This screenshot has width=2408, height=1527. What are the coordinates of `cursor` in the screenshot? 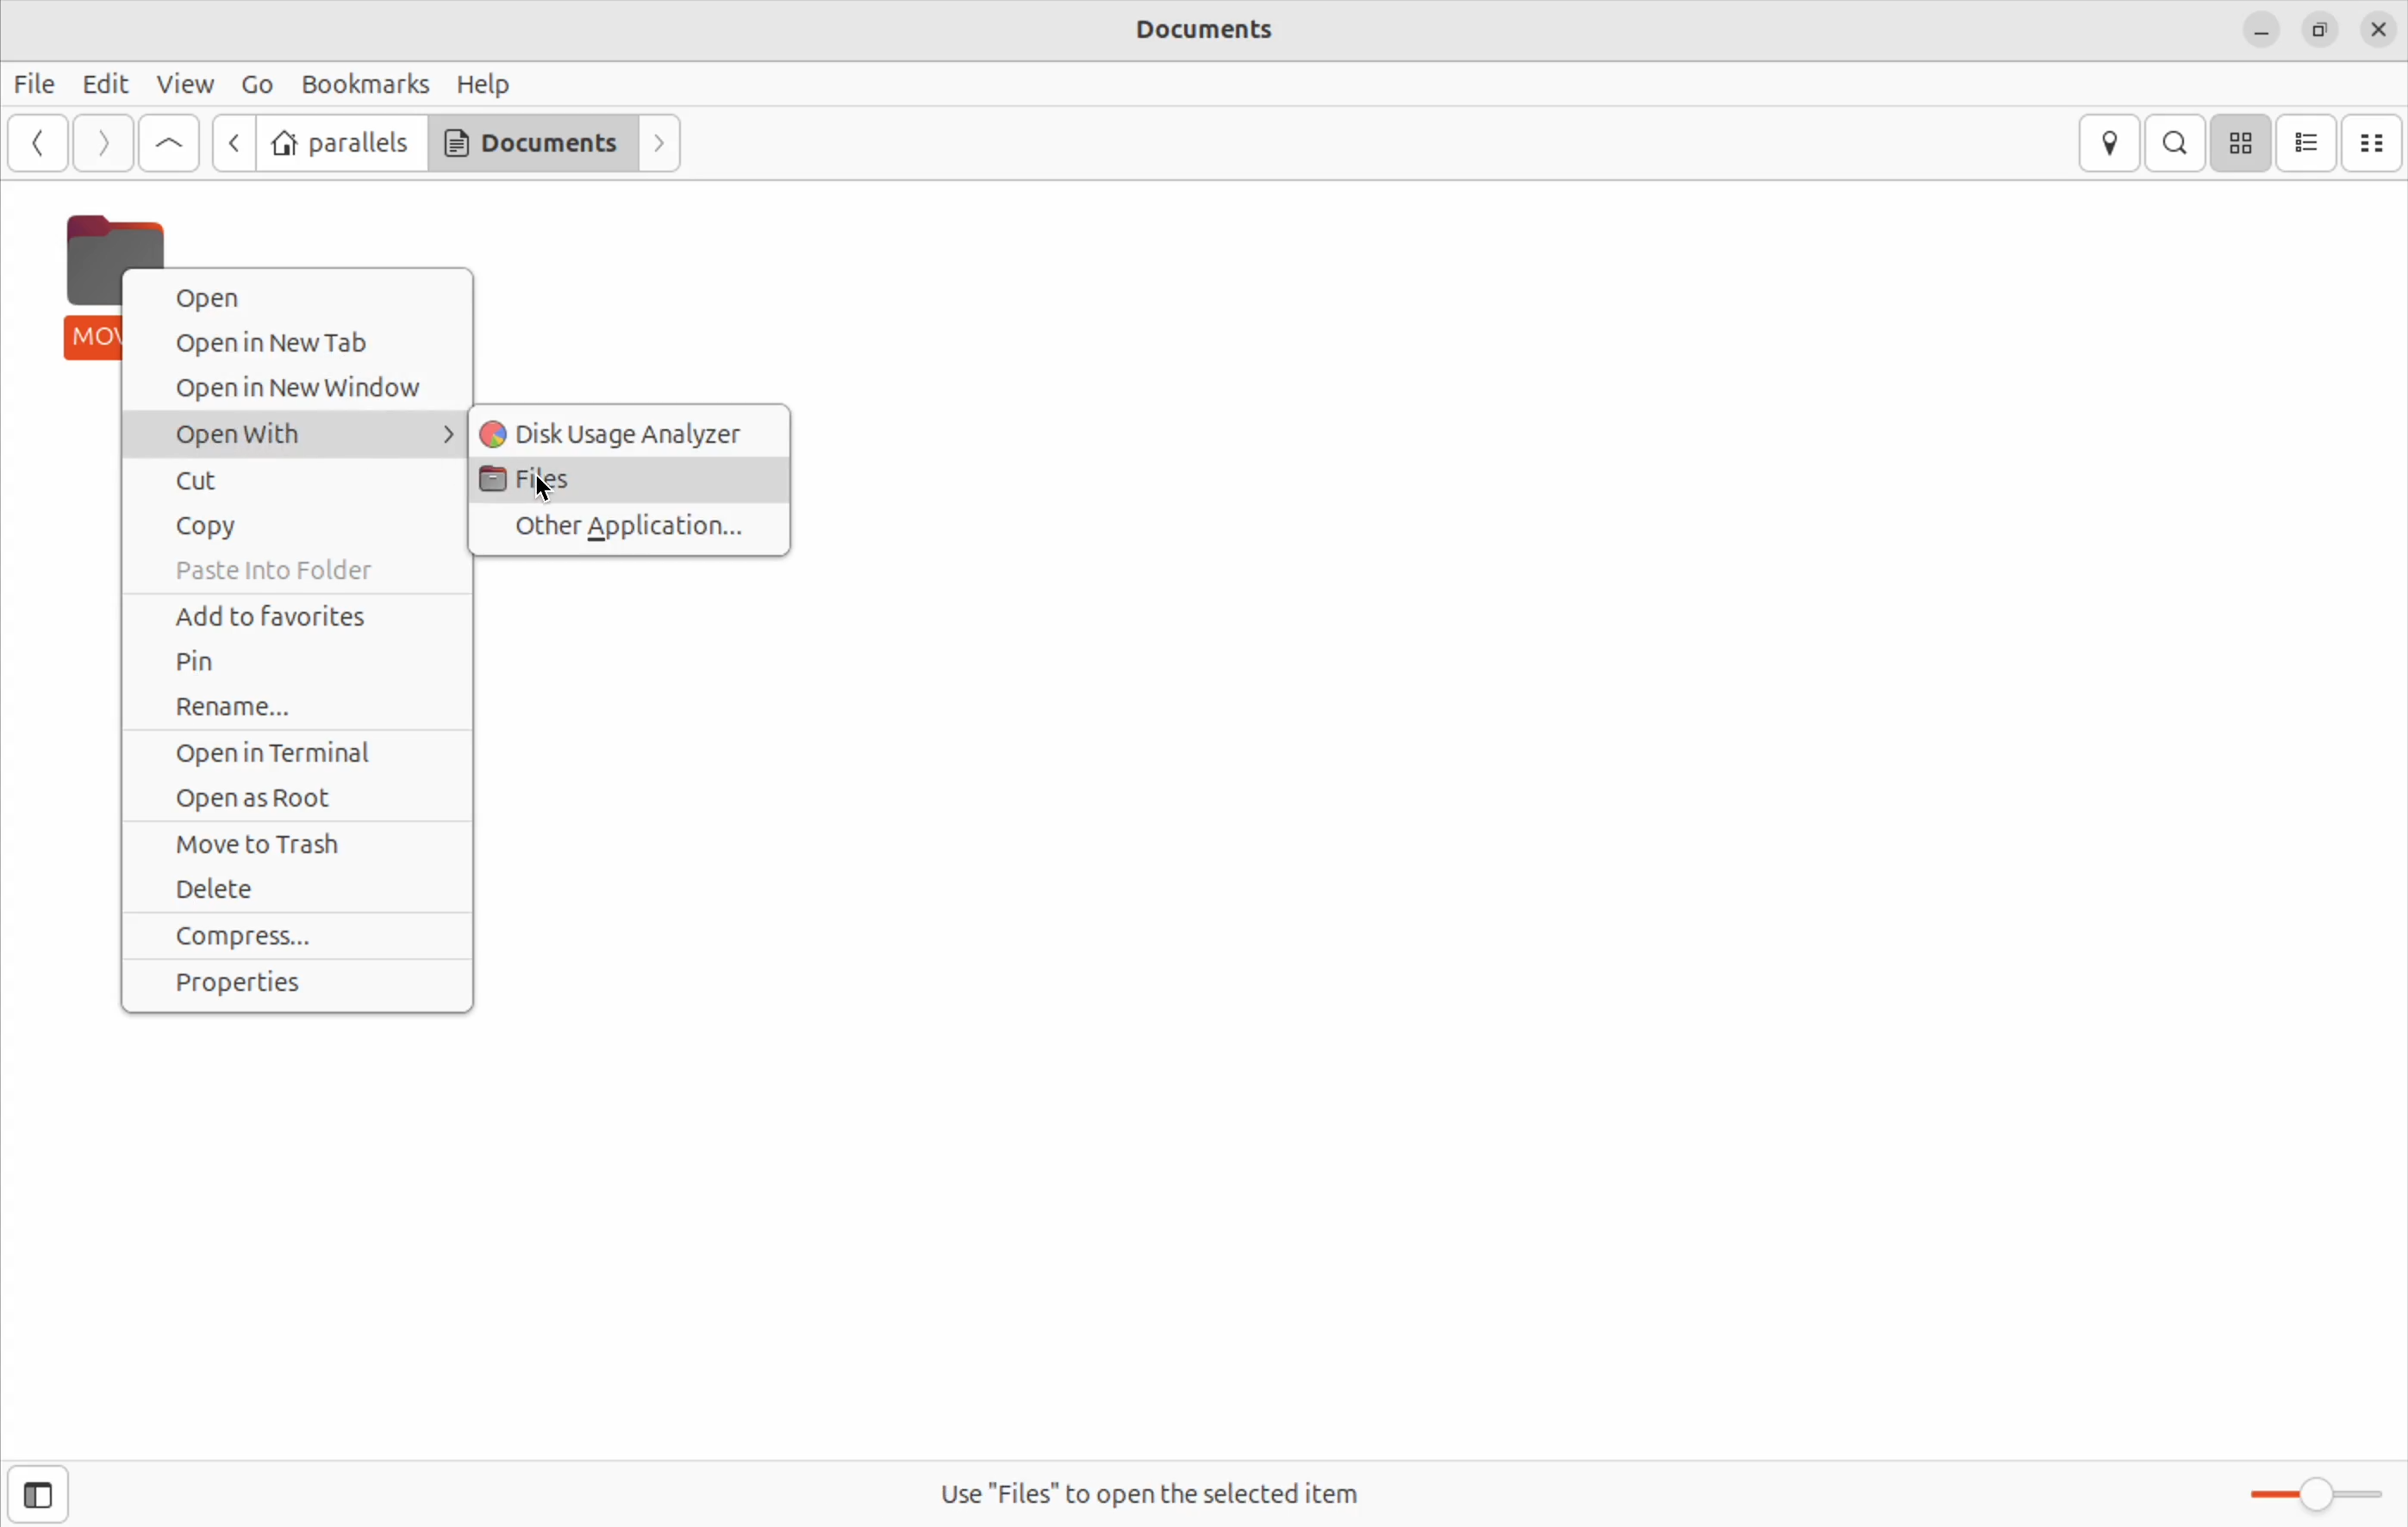 It's located at (551, 489).